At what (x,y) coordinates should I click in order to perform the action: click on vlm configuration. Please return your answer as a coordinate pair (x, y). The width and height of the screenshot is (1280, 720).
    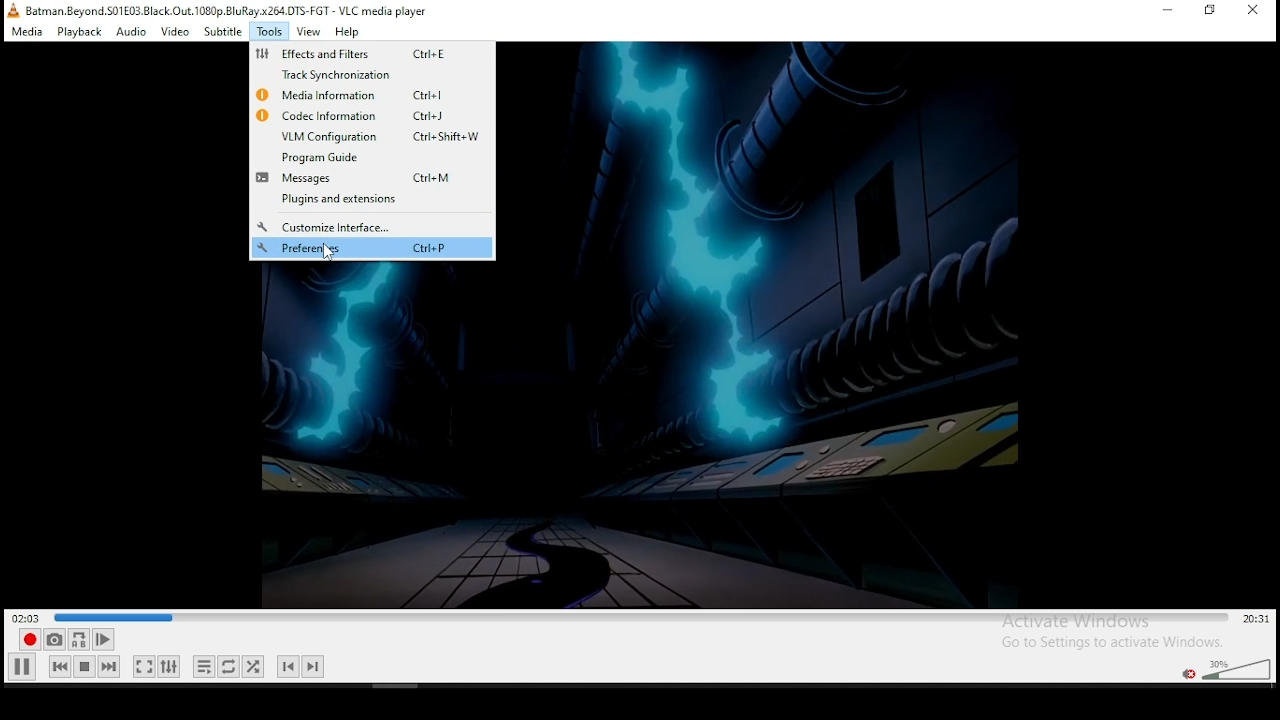
    Looking at the image, I should click on (372, 137).